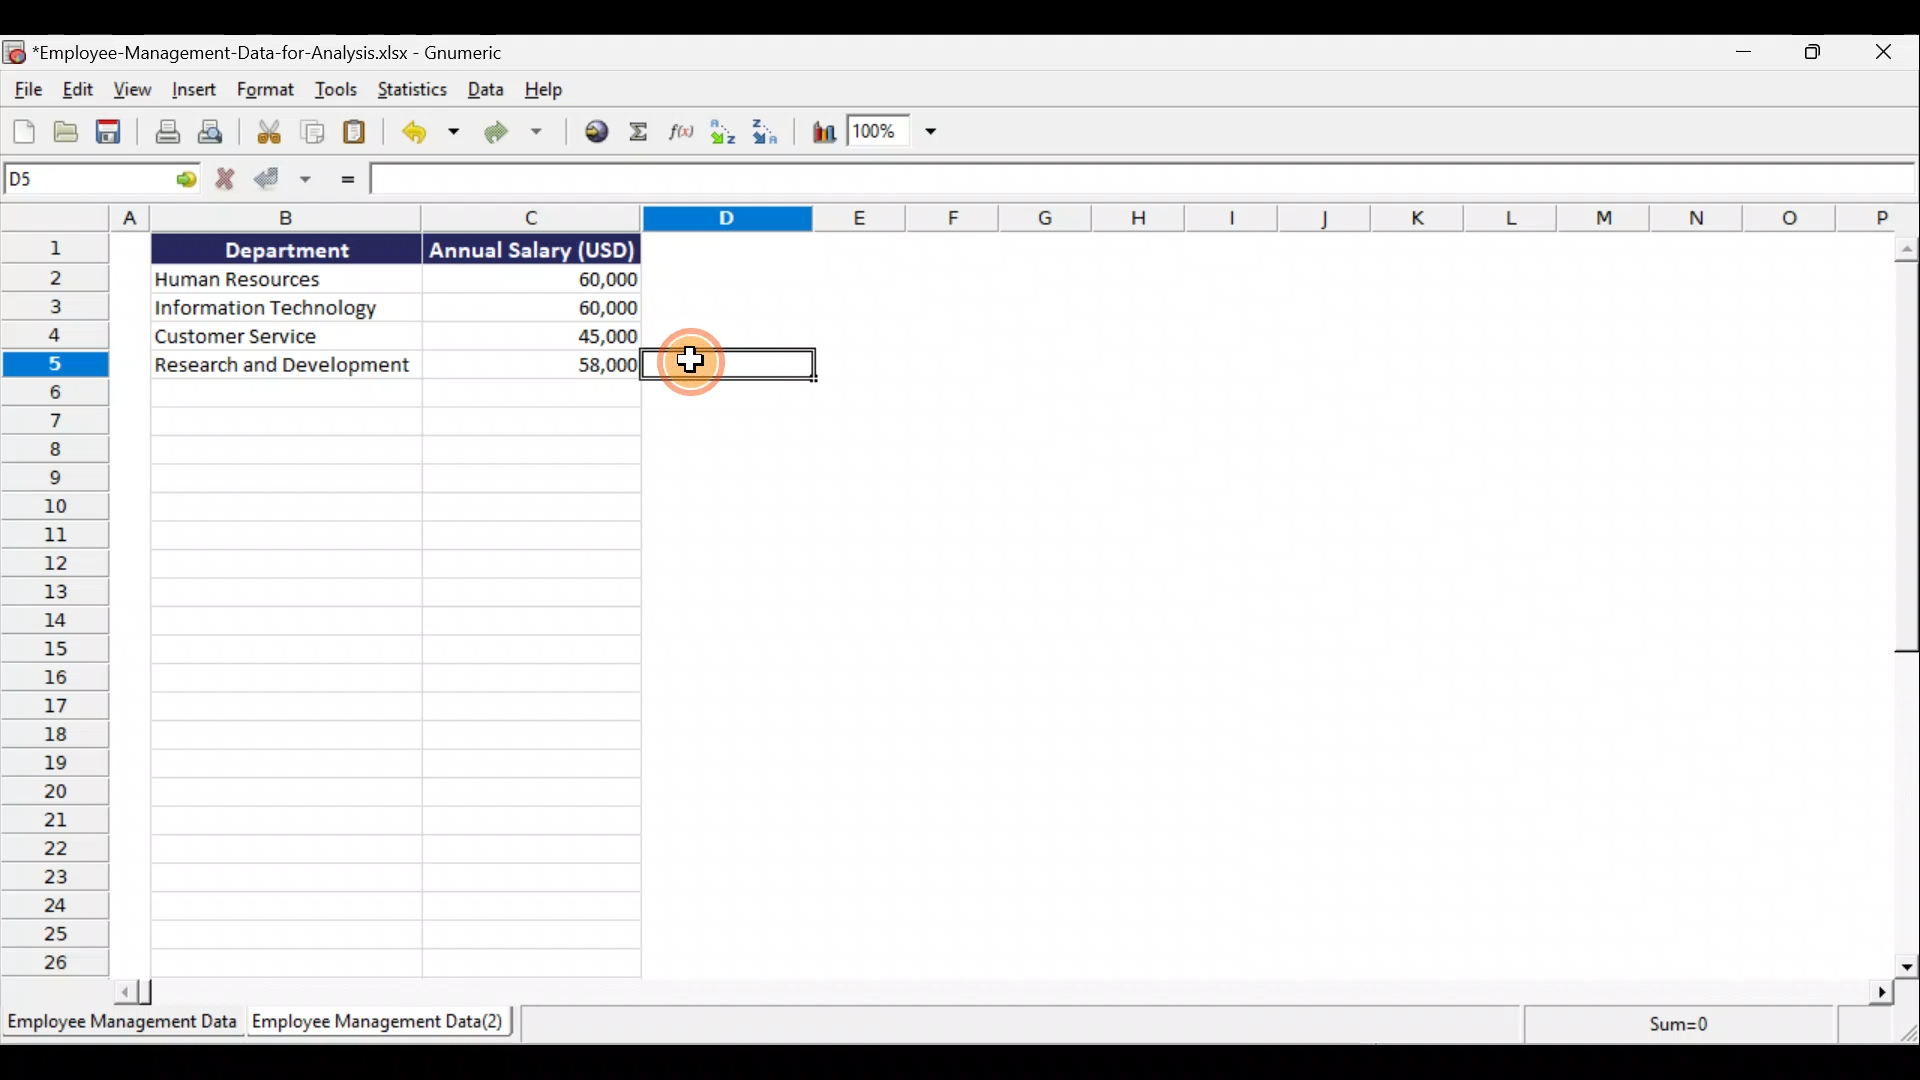 Image resolution: width=1920 pixels, height=1080 pixels. What do you see at coordinates (388, 1026) in the screenshot?
I see `Sheet 2` at bounding box center [388, 1026].